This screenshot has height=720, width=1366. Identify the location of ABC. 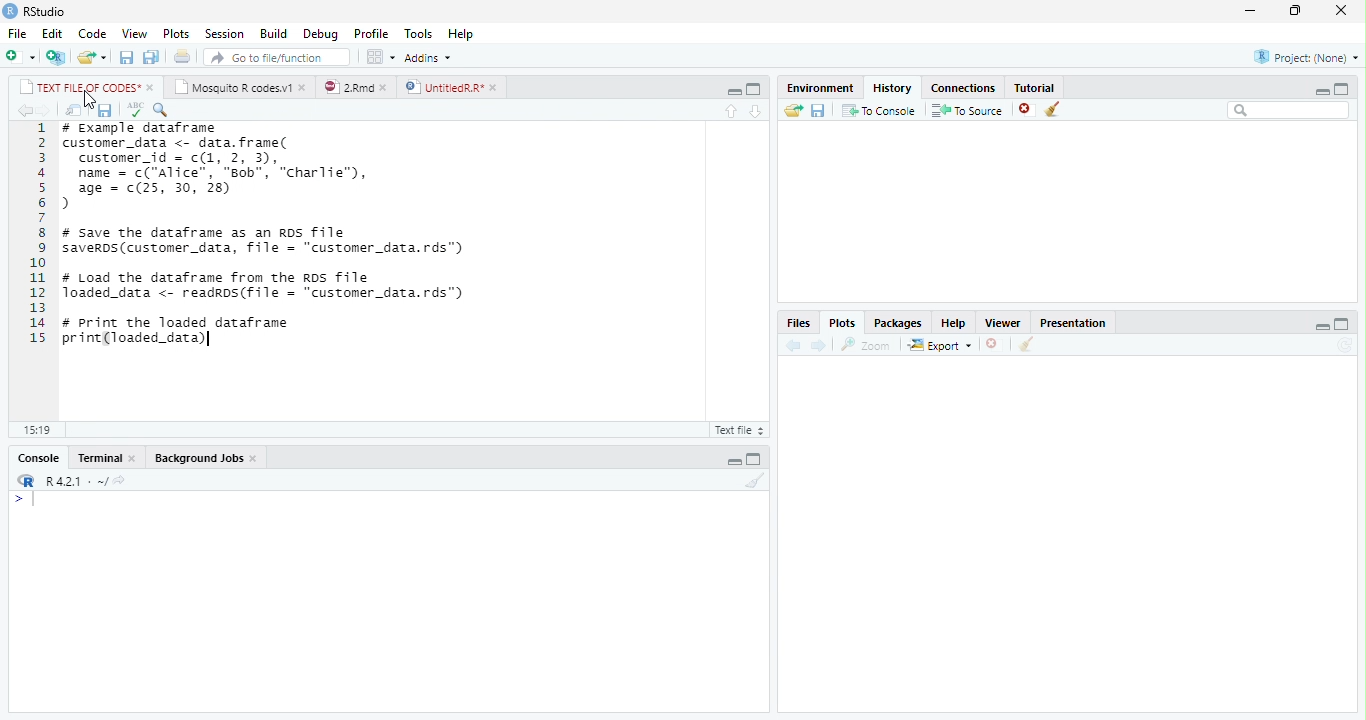
(135, 110).